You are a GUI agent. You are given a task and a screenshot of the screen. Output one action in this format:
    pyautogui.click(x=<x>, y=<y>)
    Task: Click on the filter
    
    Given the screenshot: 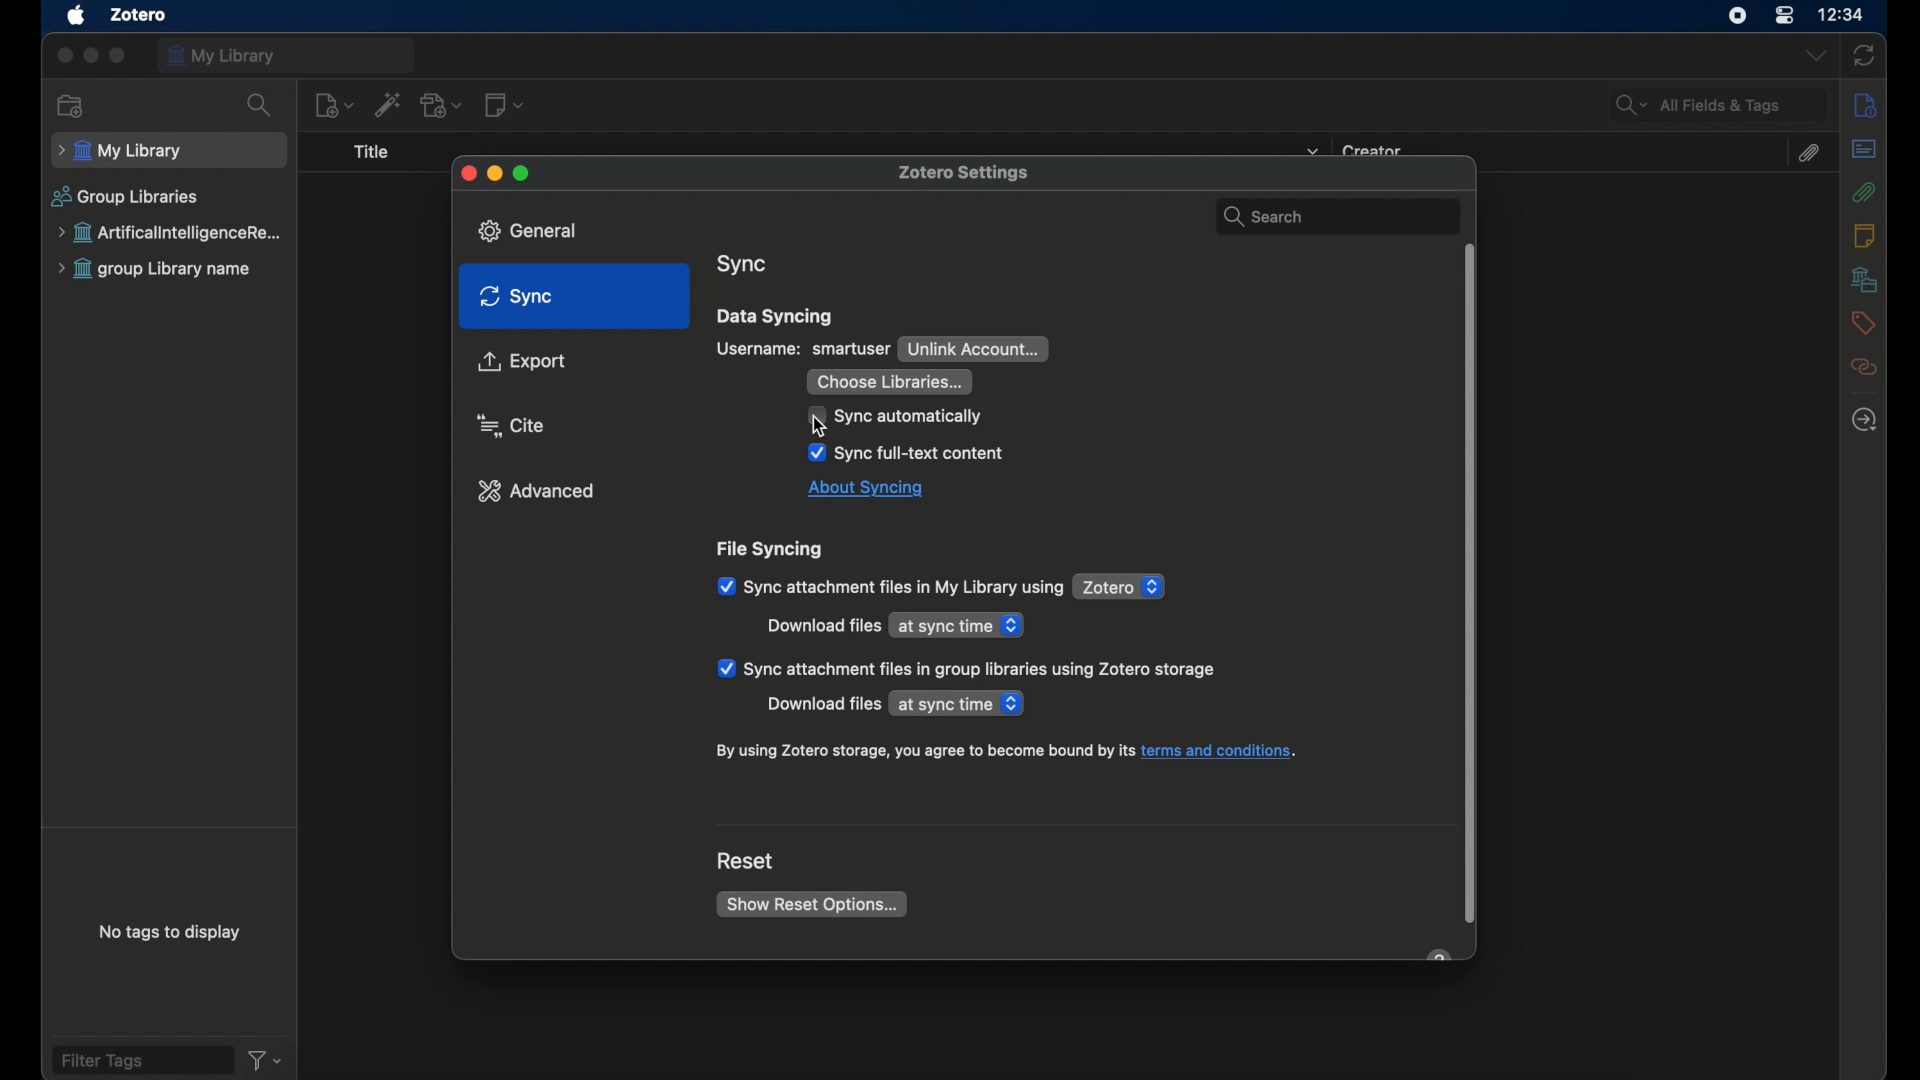 What is the action you would take?
    pyautogui.click(x=264, y=1060)
    